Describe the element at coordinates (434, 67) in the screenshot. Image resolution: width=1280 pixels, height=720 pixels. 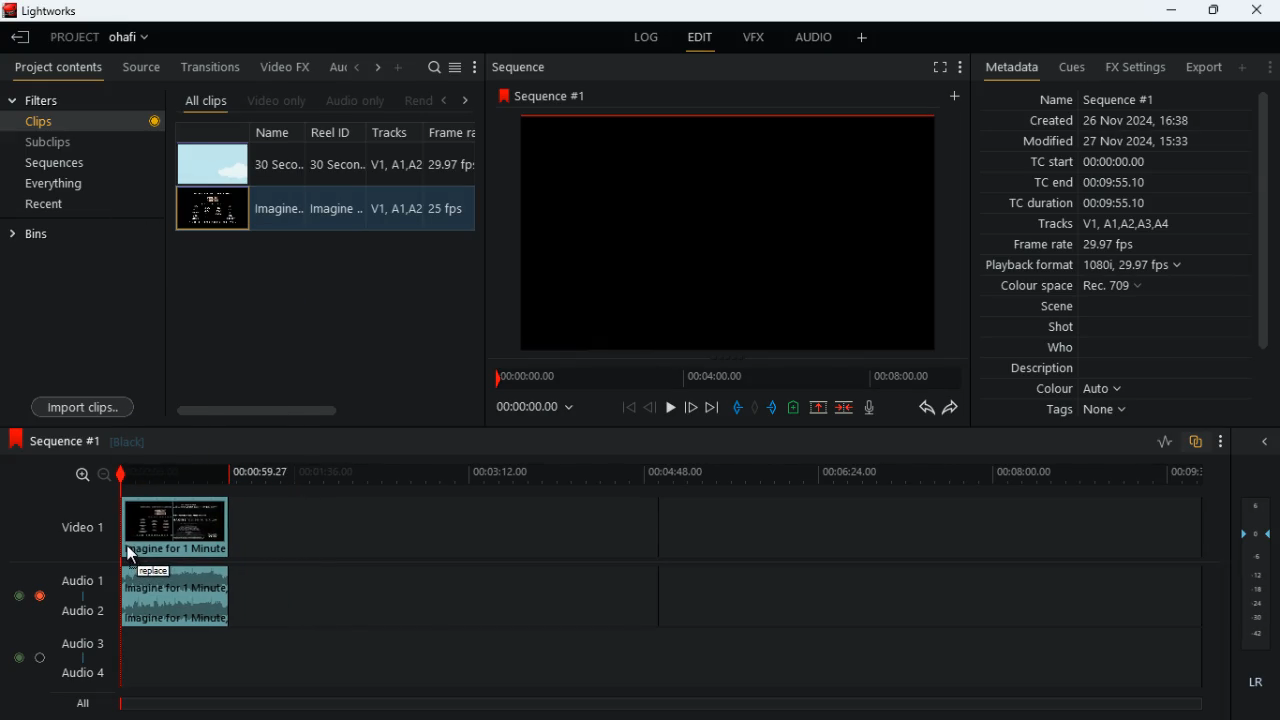
I see `search` at that location.